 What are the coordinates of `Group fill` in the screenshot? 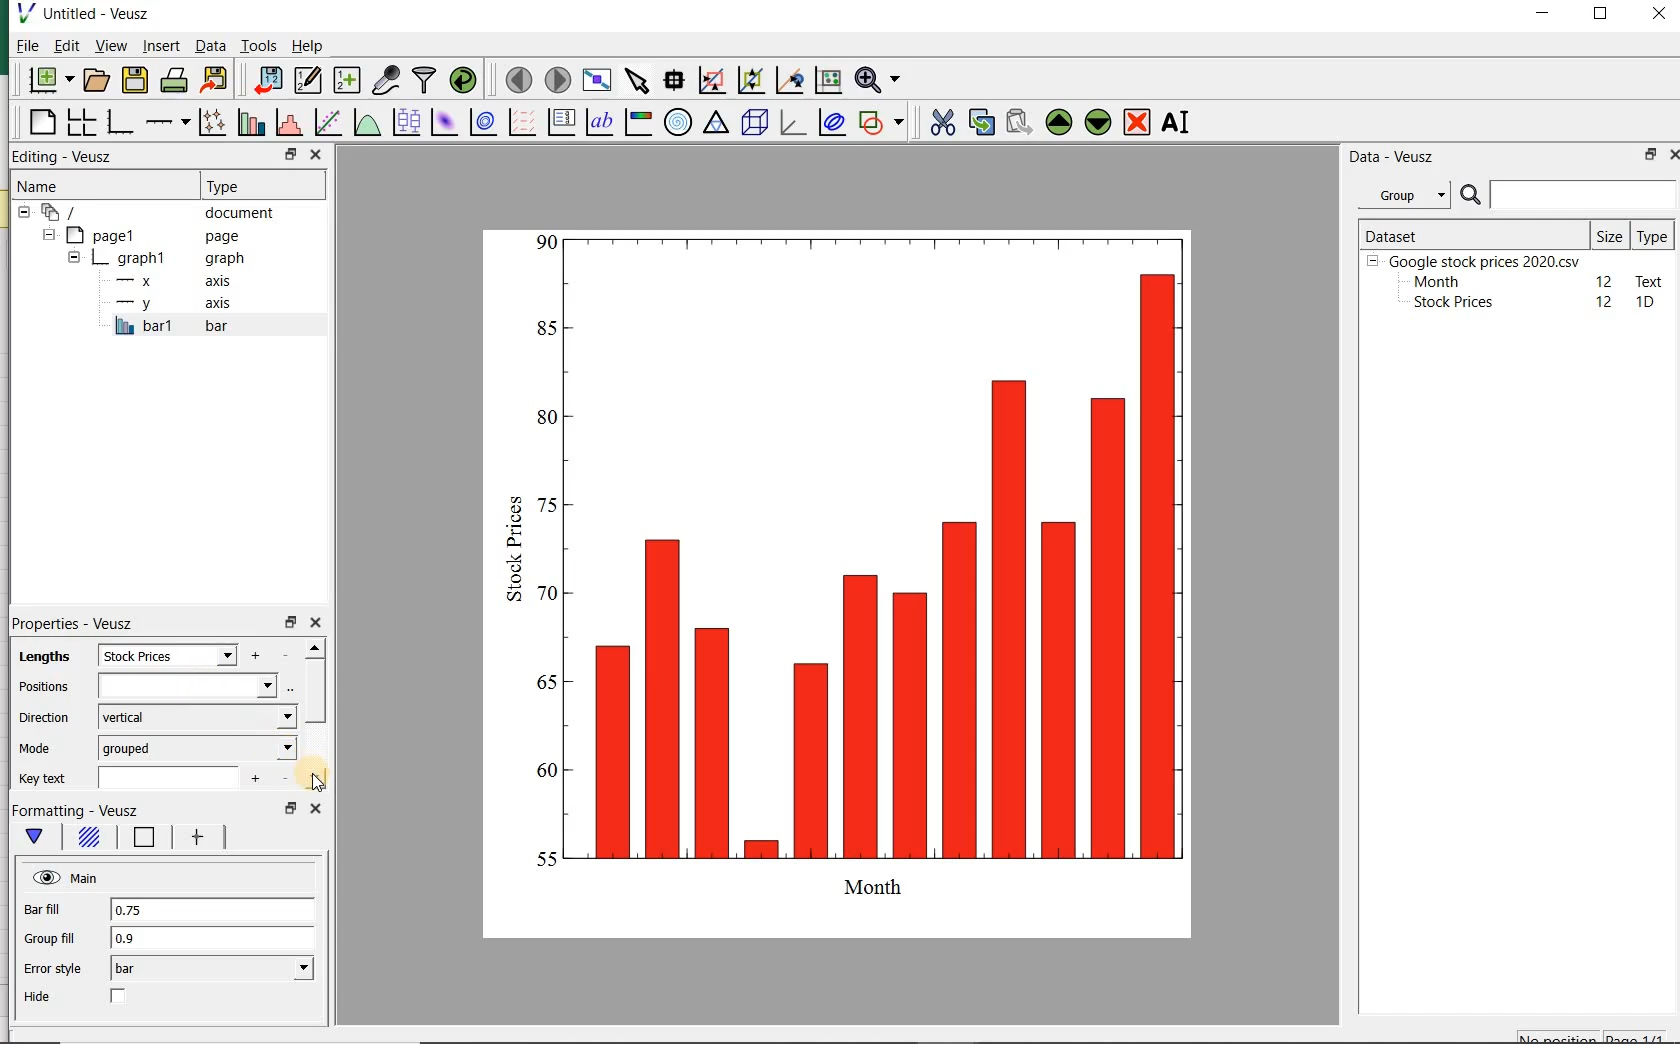 It's located at (49, 938).